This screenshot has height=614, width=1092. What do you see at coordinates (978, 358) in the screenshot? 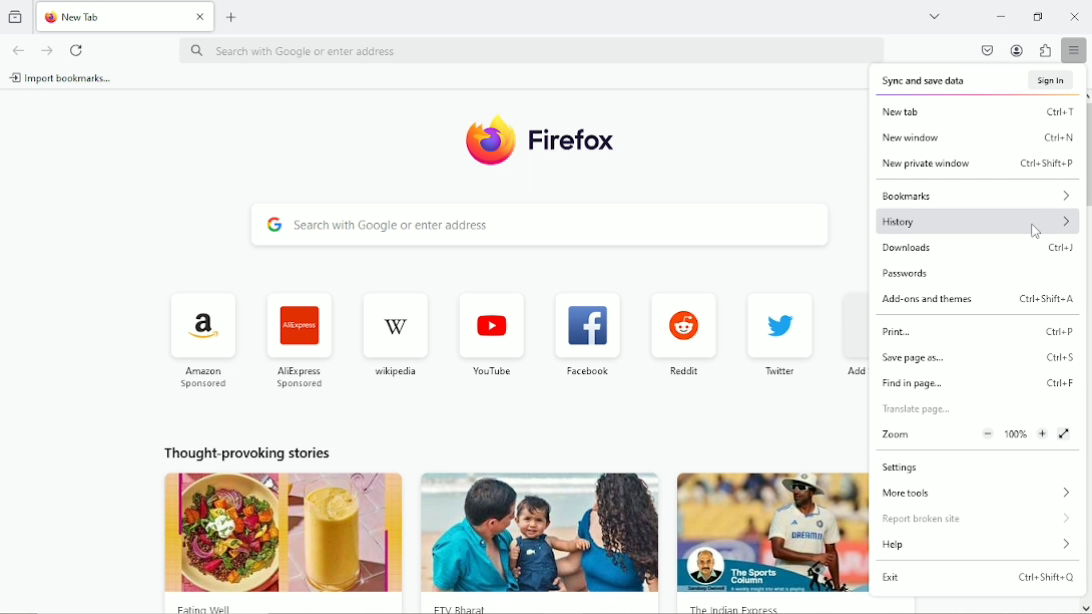
I see `save page as` at bounding box center [978, 358].